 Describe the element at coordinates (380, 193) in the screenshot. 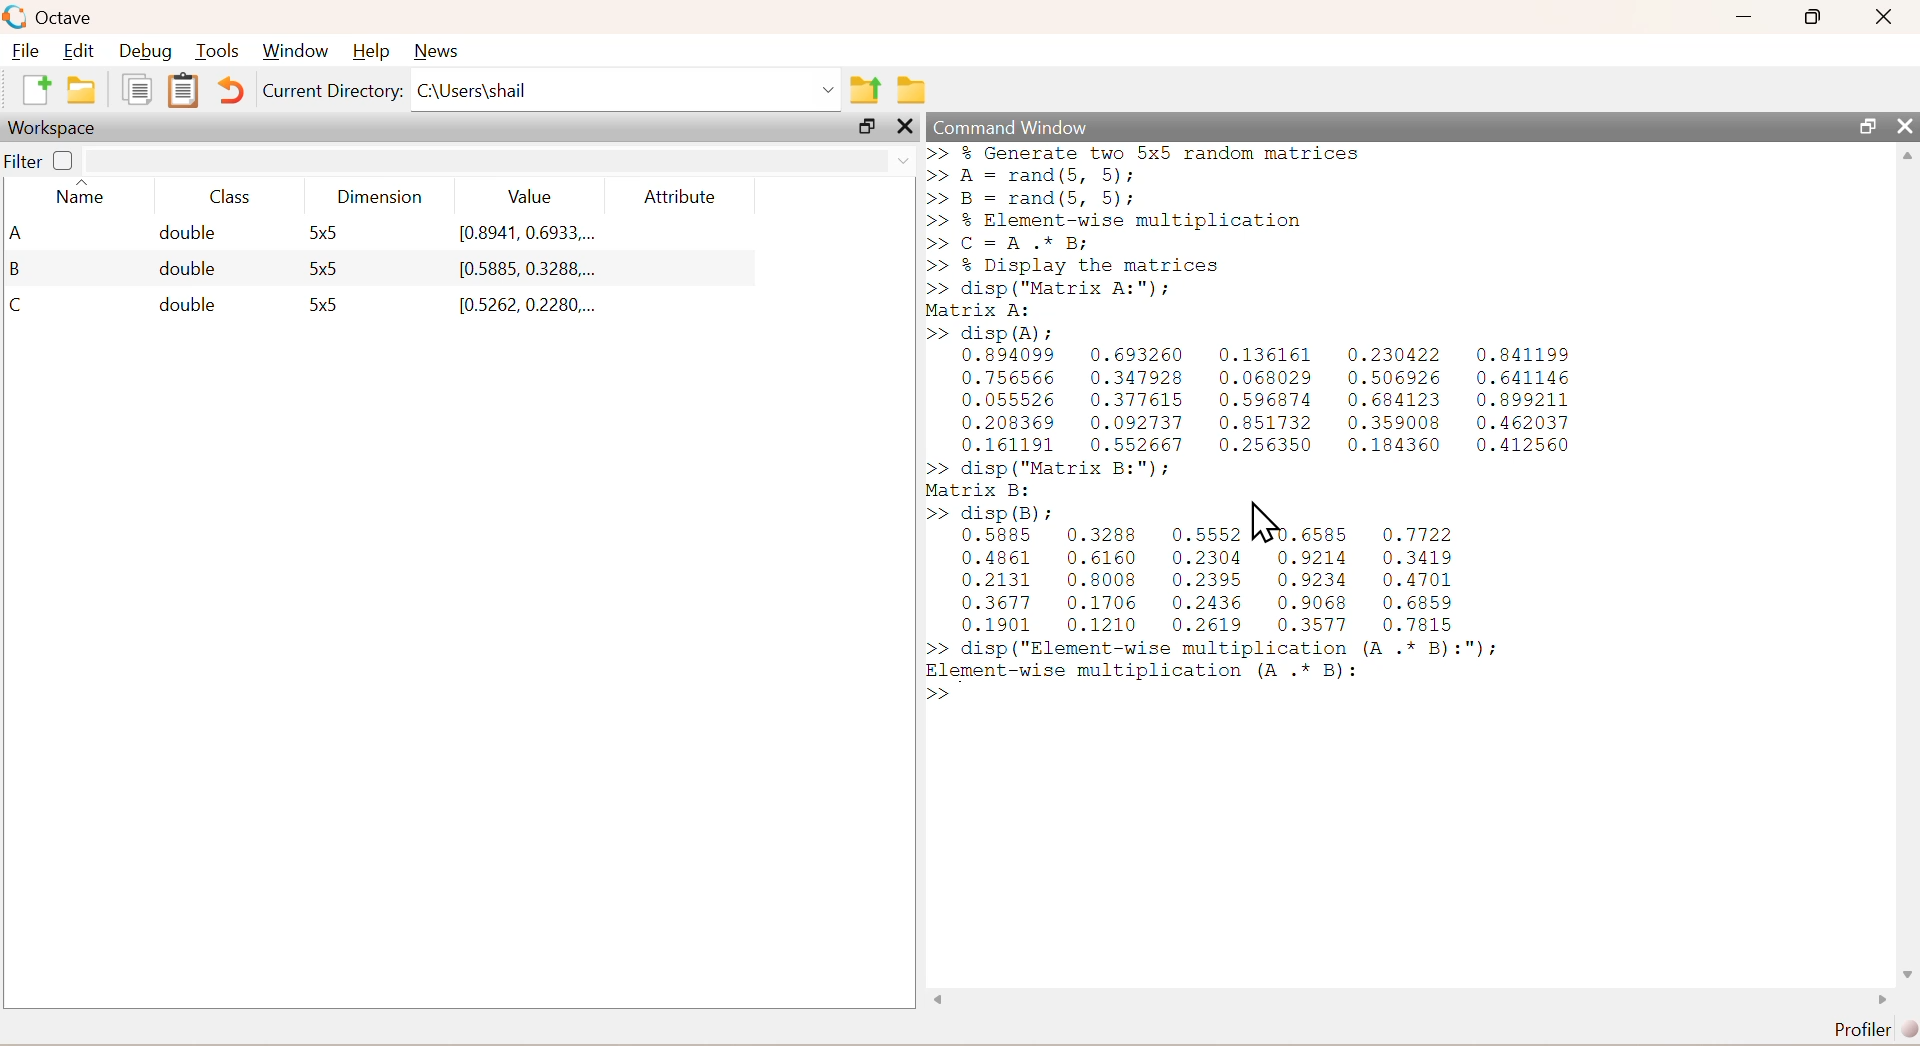

I see `DImension` at that location.